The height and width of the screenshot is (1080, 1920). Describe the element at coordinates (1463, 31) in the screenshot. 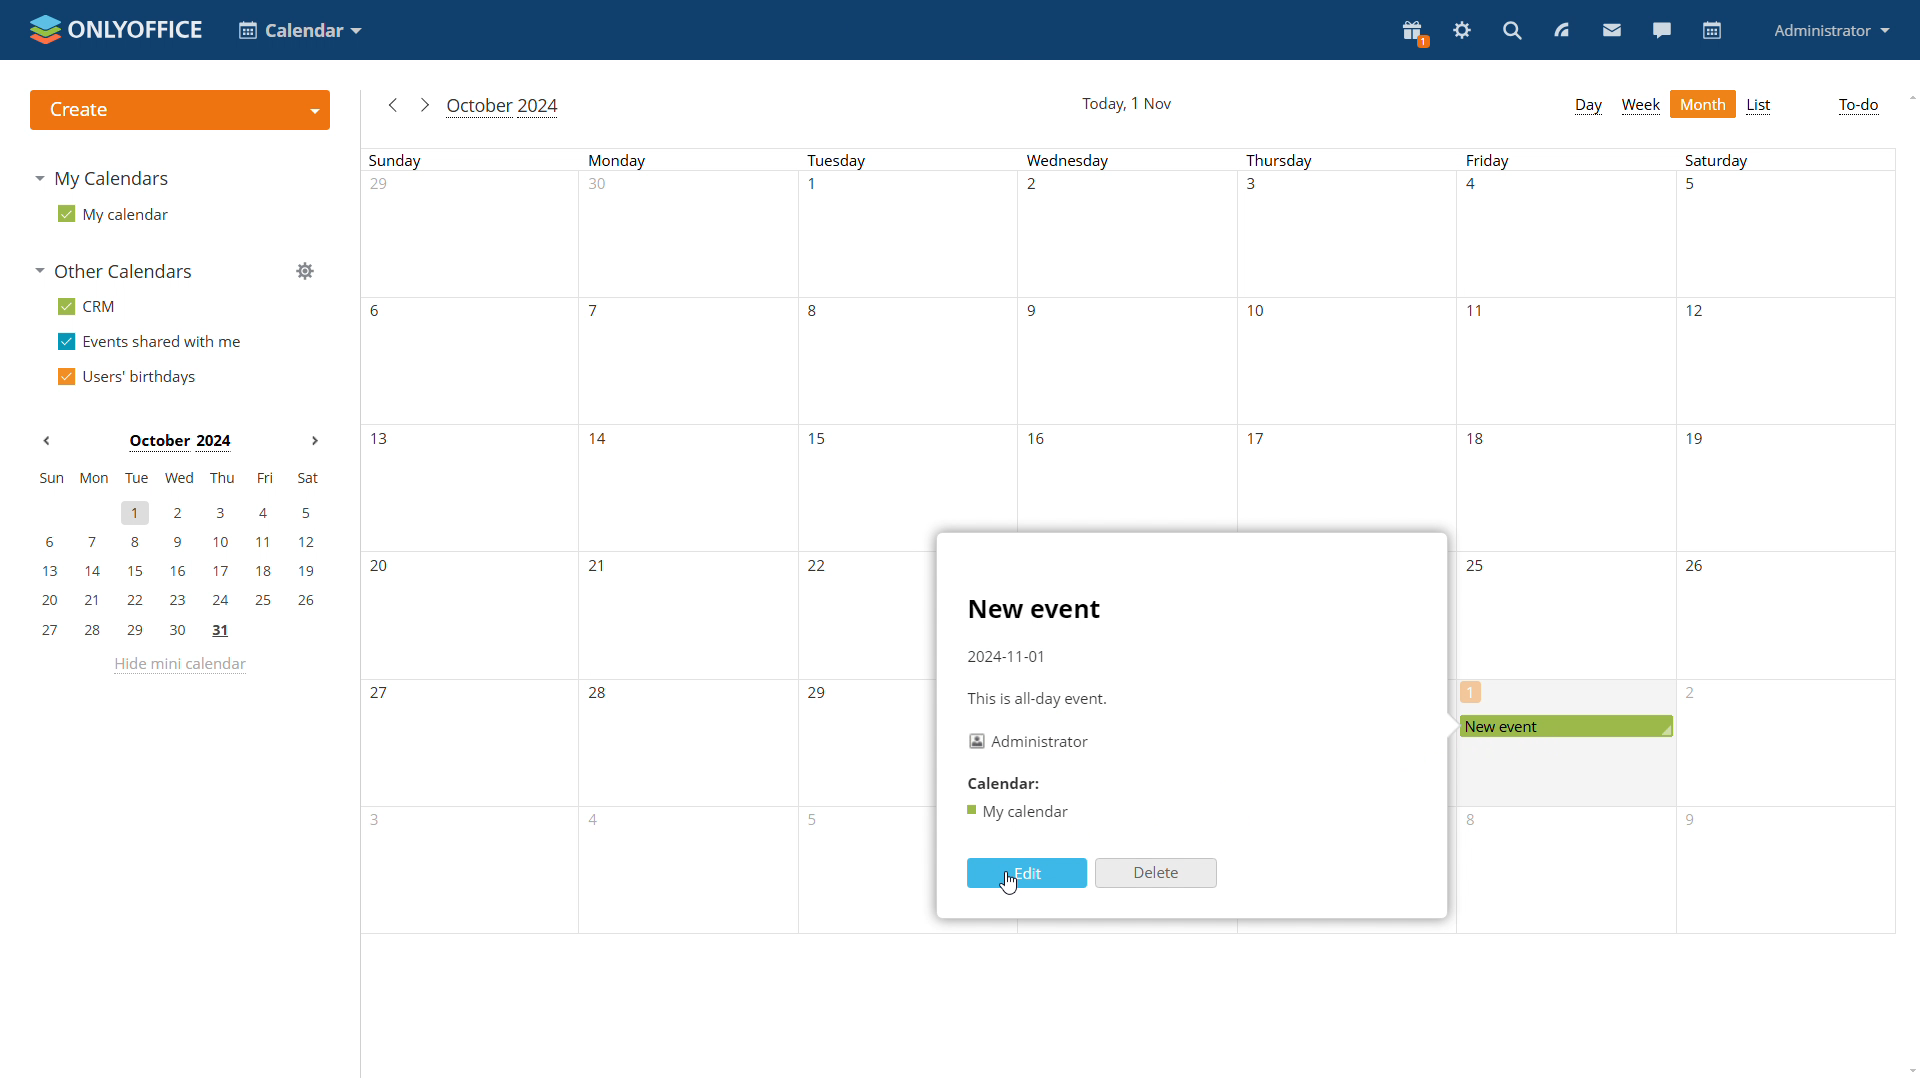

I see `serringas` at that location.